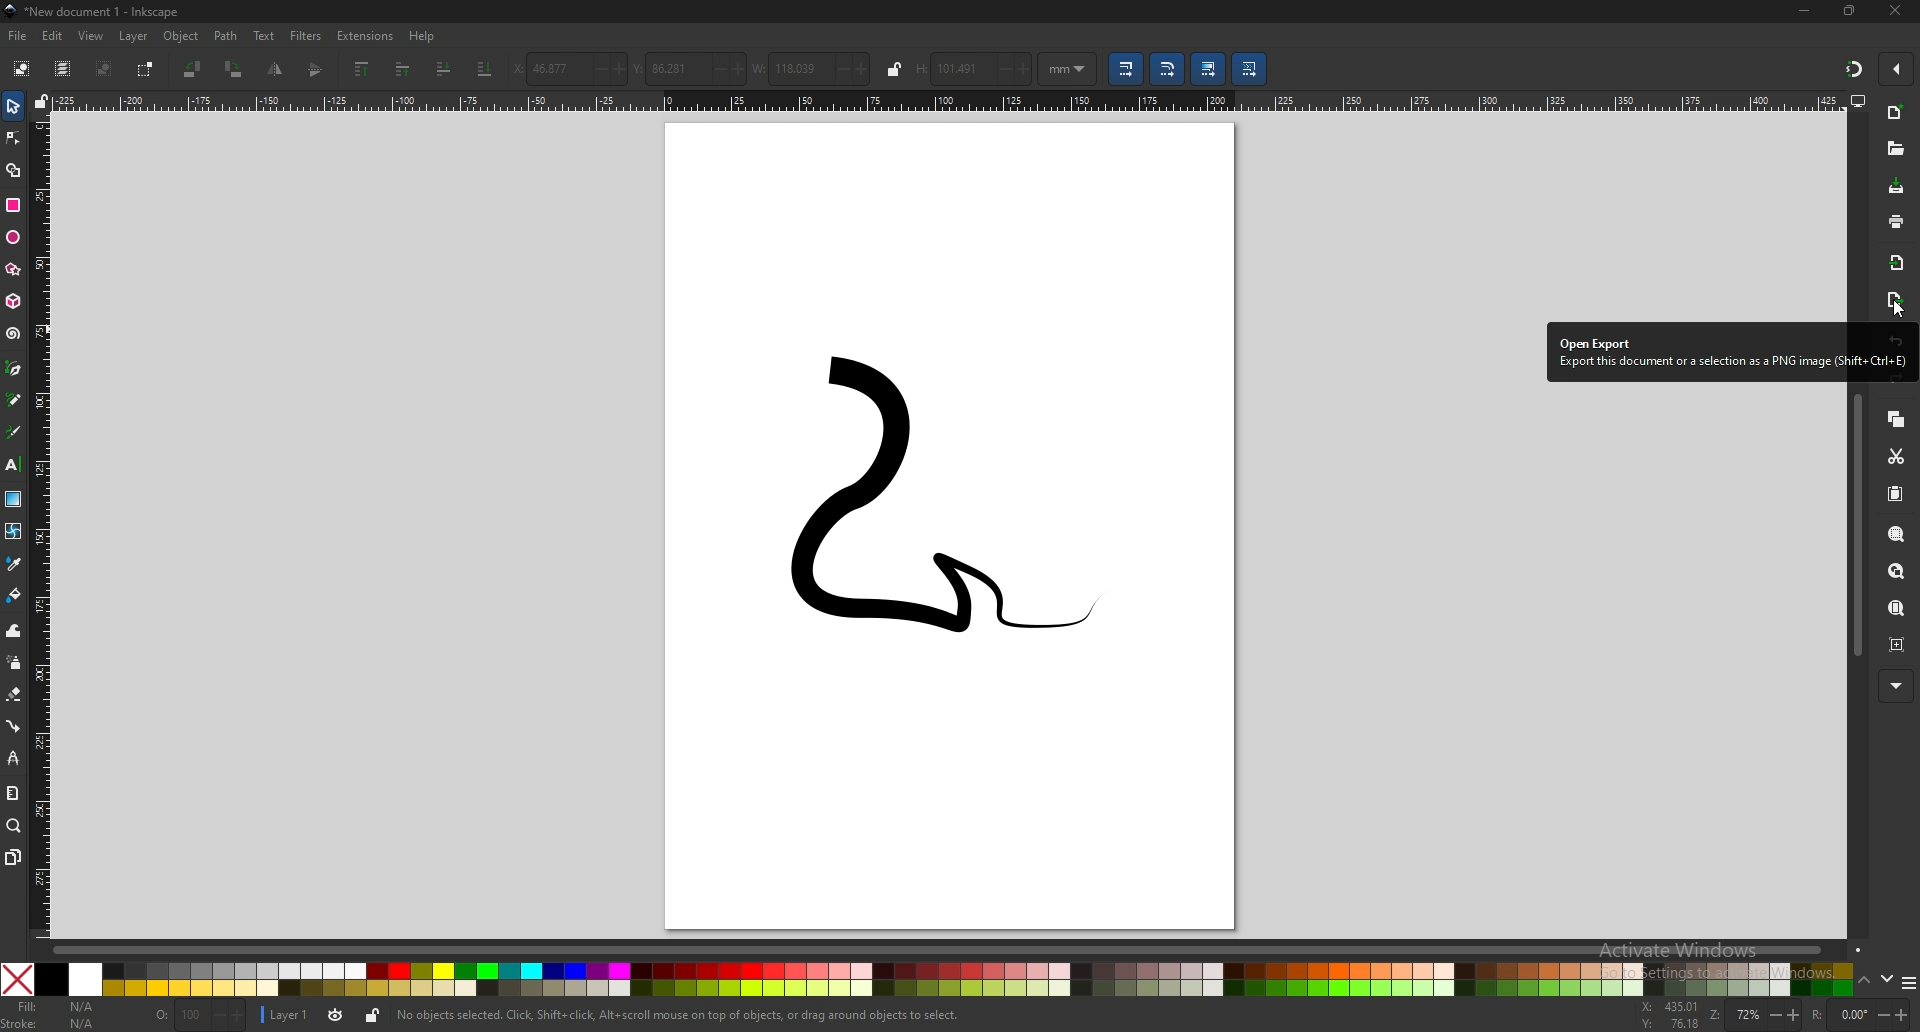 The height and width of the screenshot is (1032, 1920). Describe the element at coordinates (53, 35) in the screenshot. I see `edit` at that location.